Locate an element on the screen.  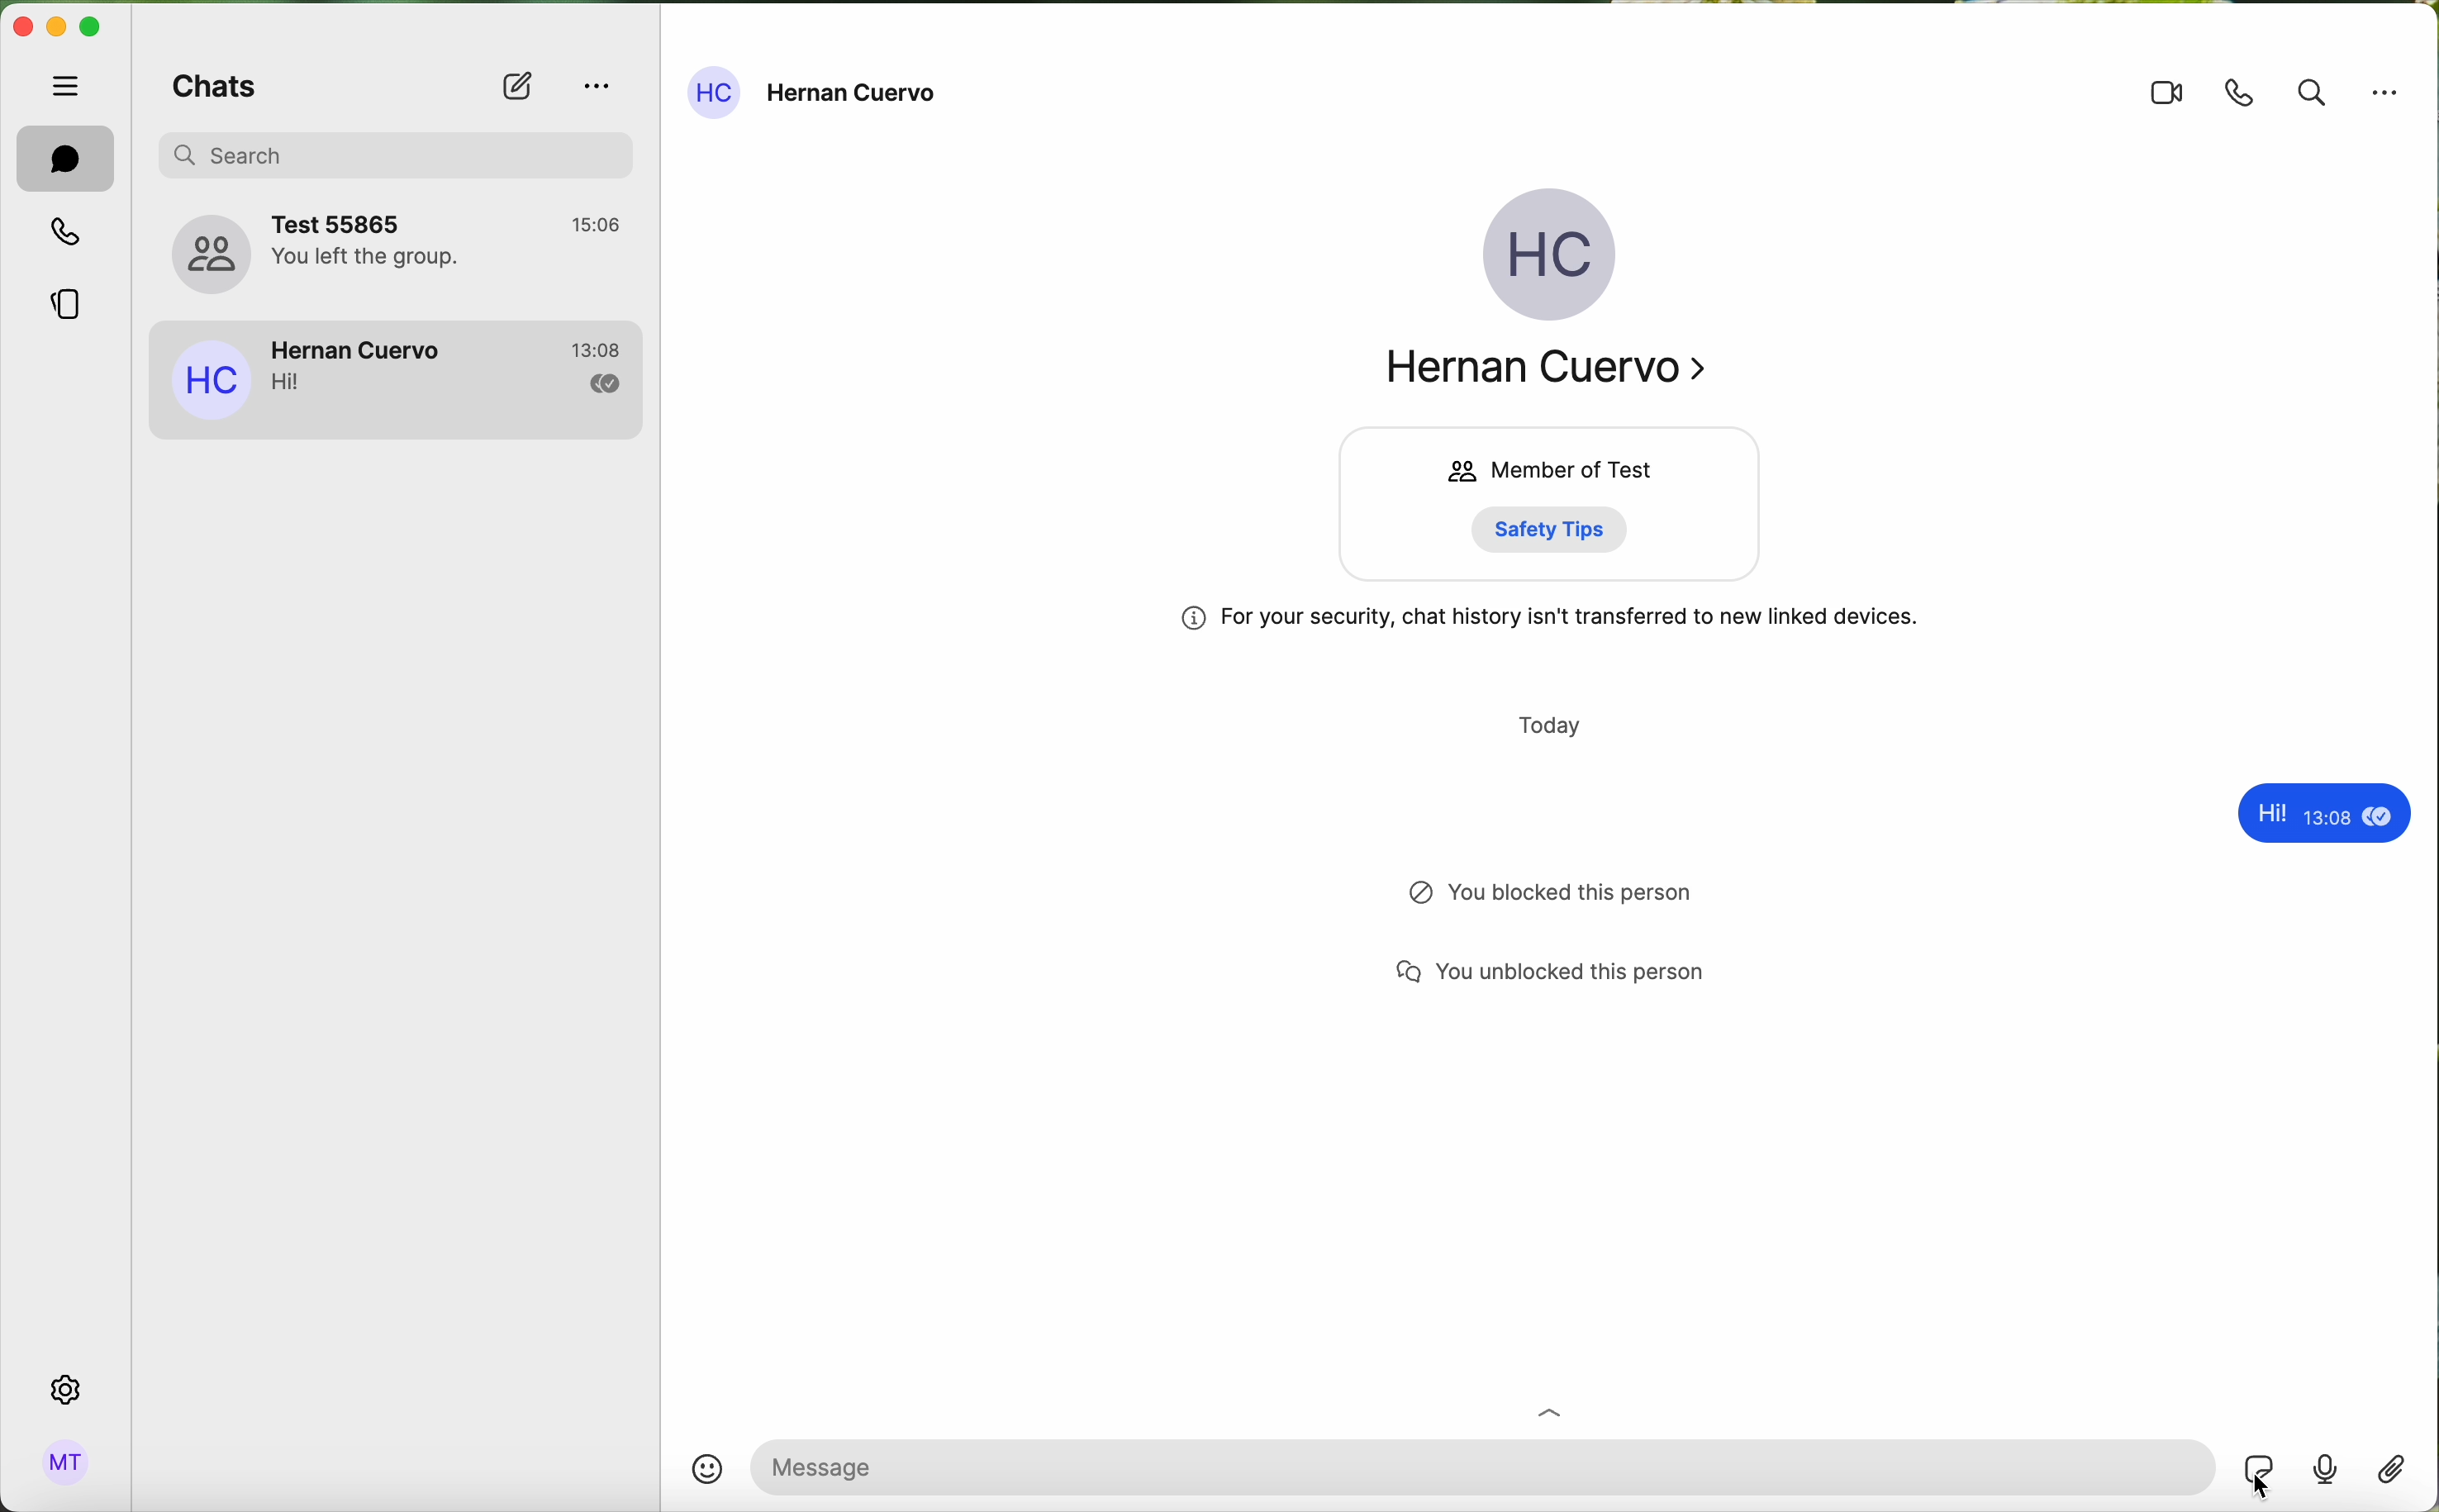
stories is located at coordinates (66, 310).